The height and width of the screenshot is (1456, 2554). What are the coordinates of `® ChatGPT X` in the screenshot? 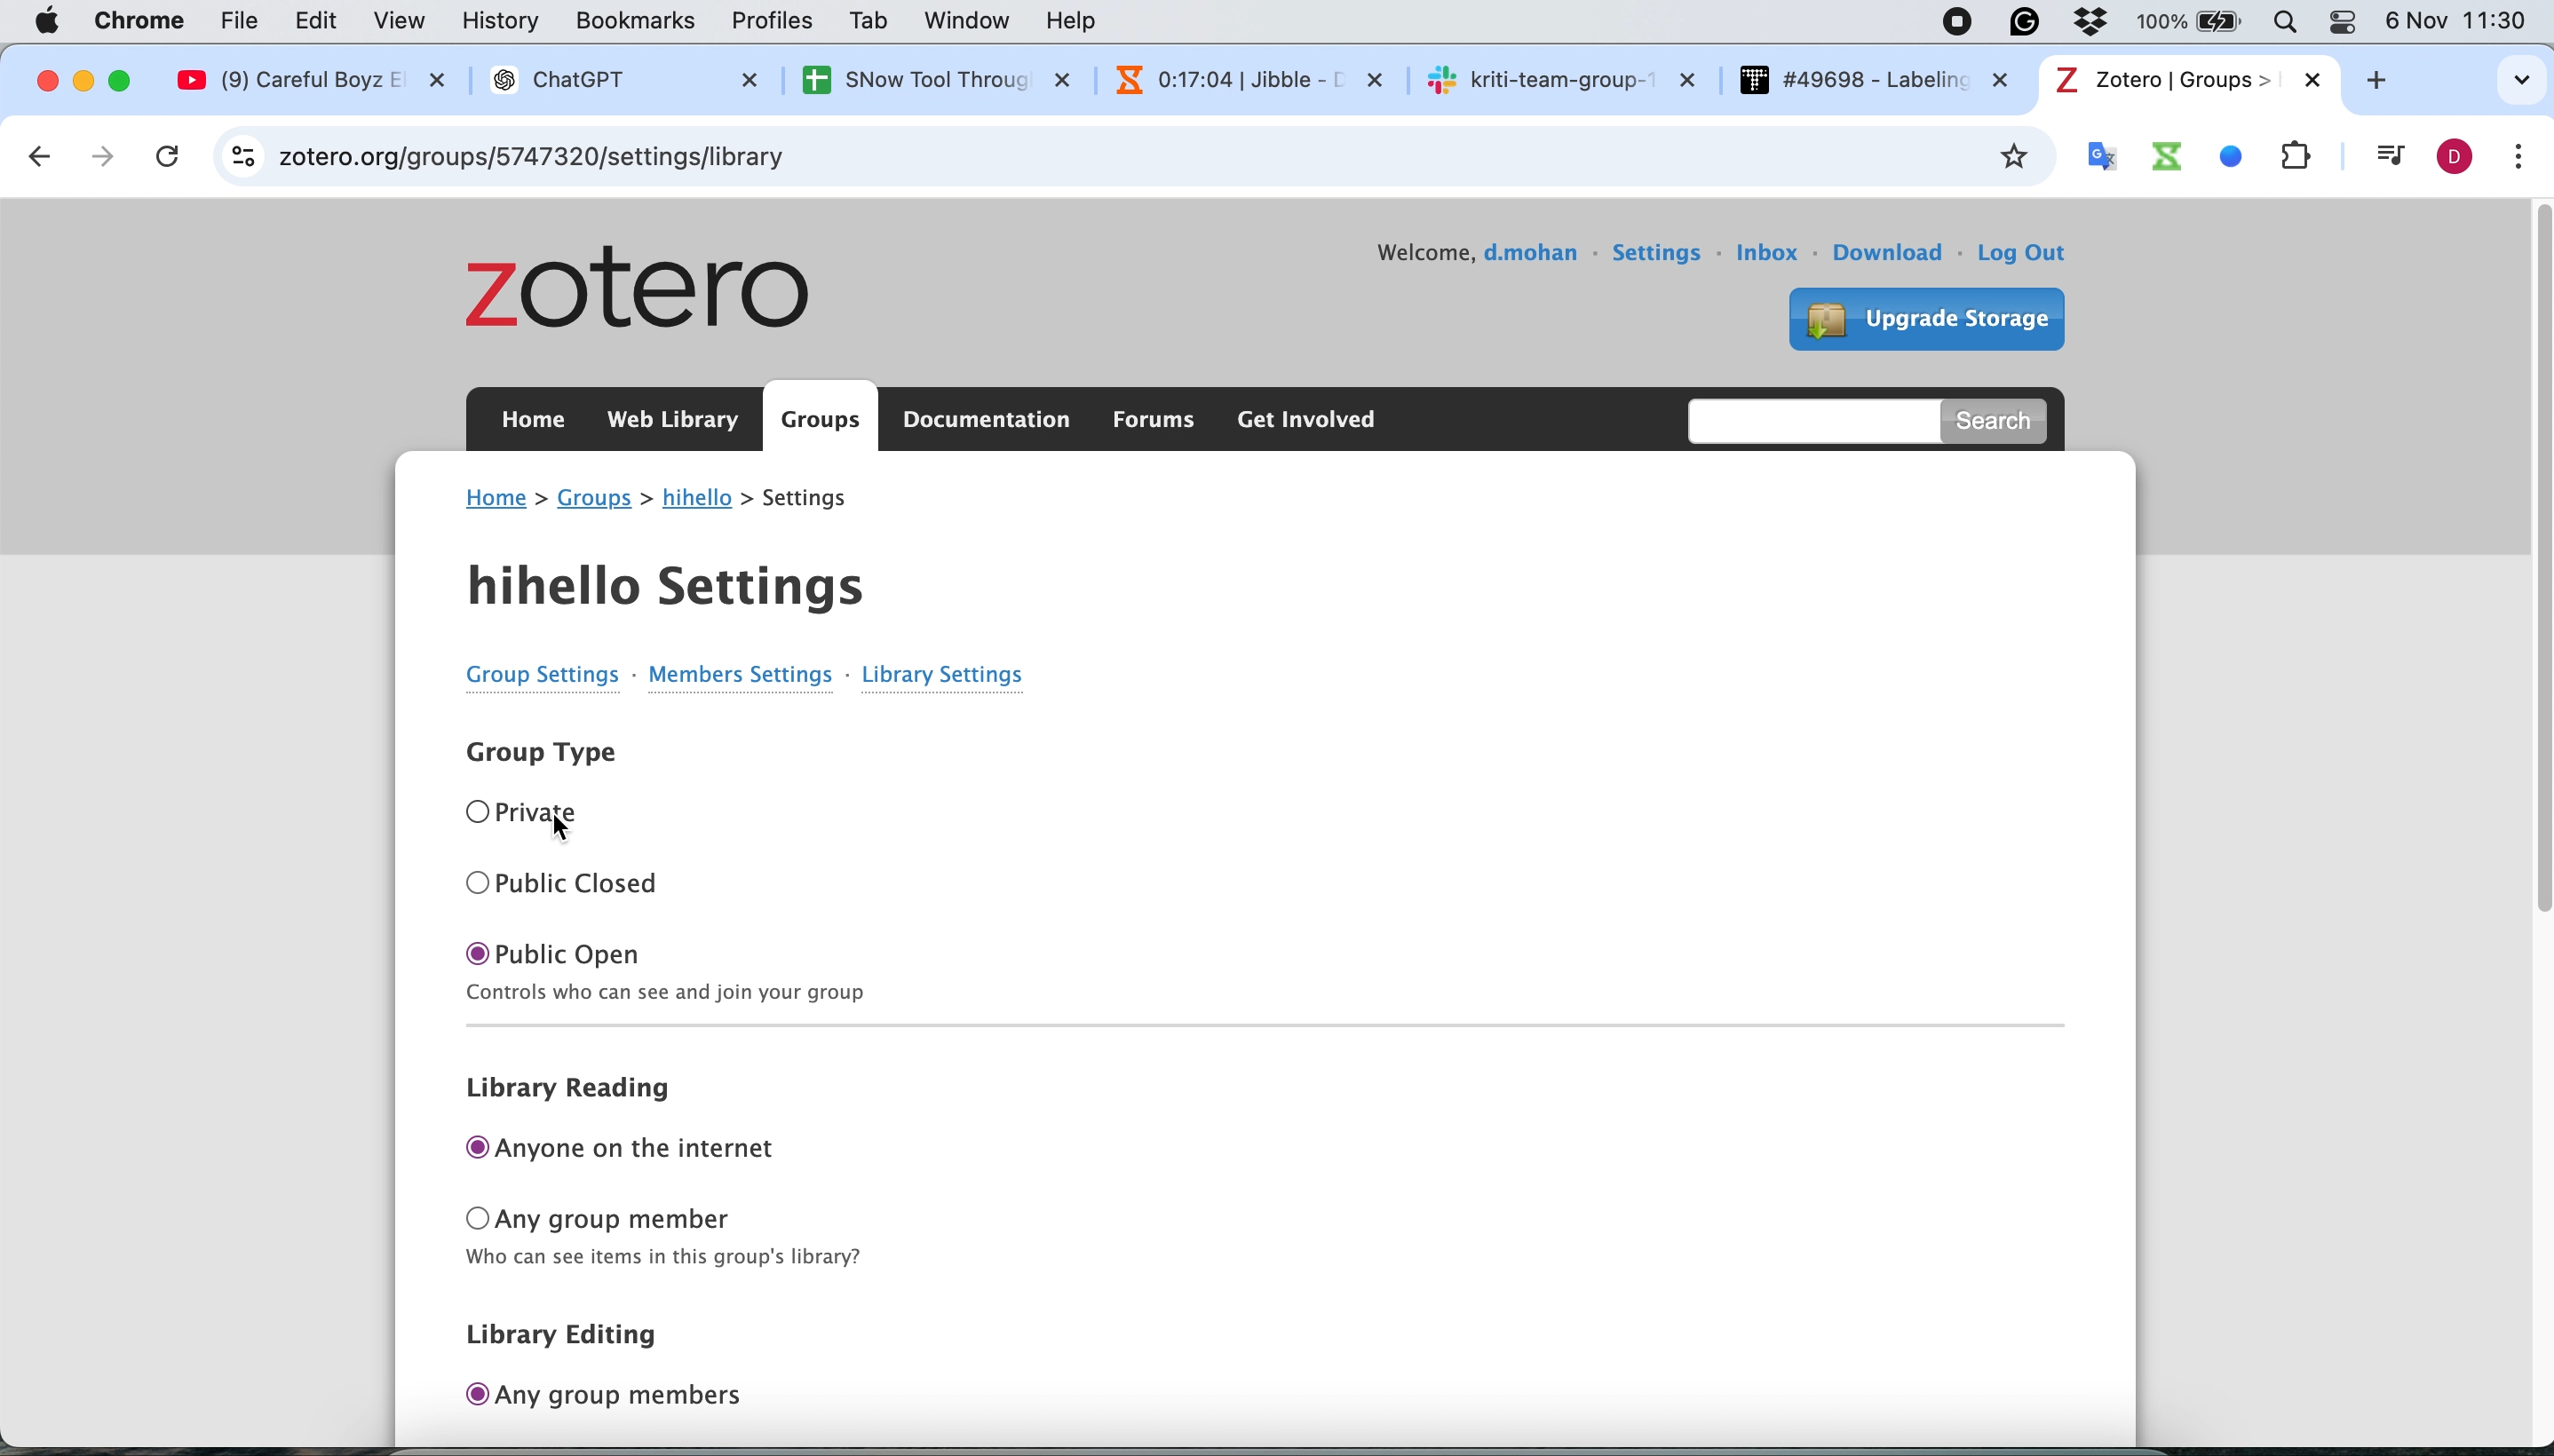 It's located at (620, 80).